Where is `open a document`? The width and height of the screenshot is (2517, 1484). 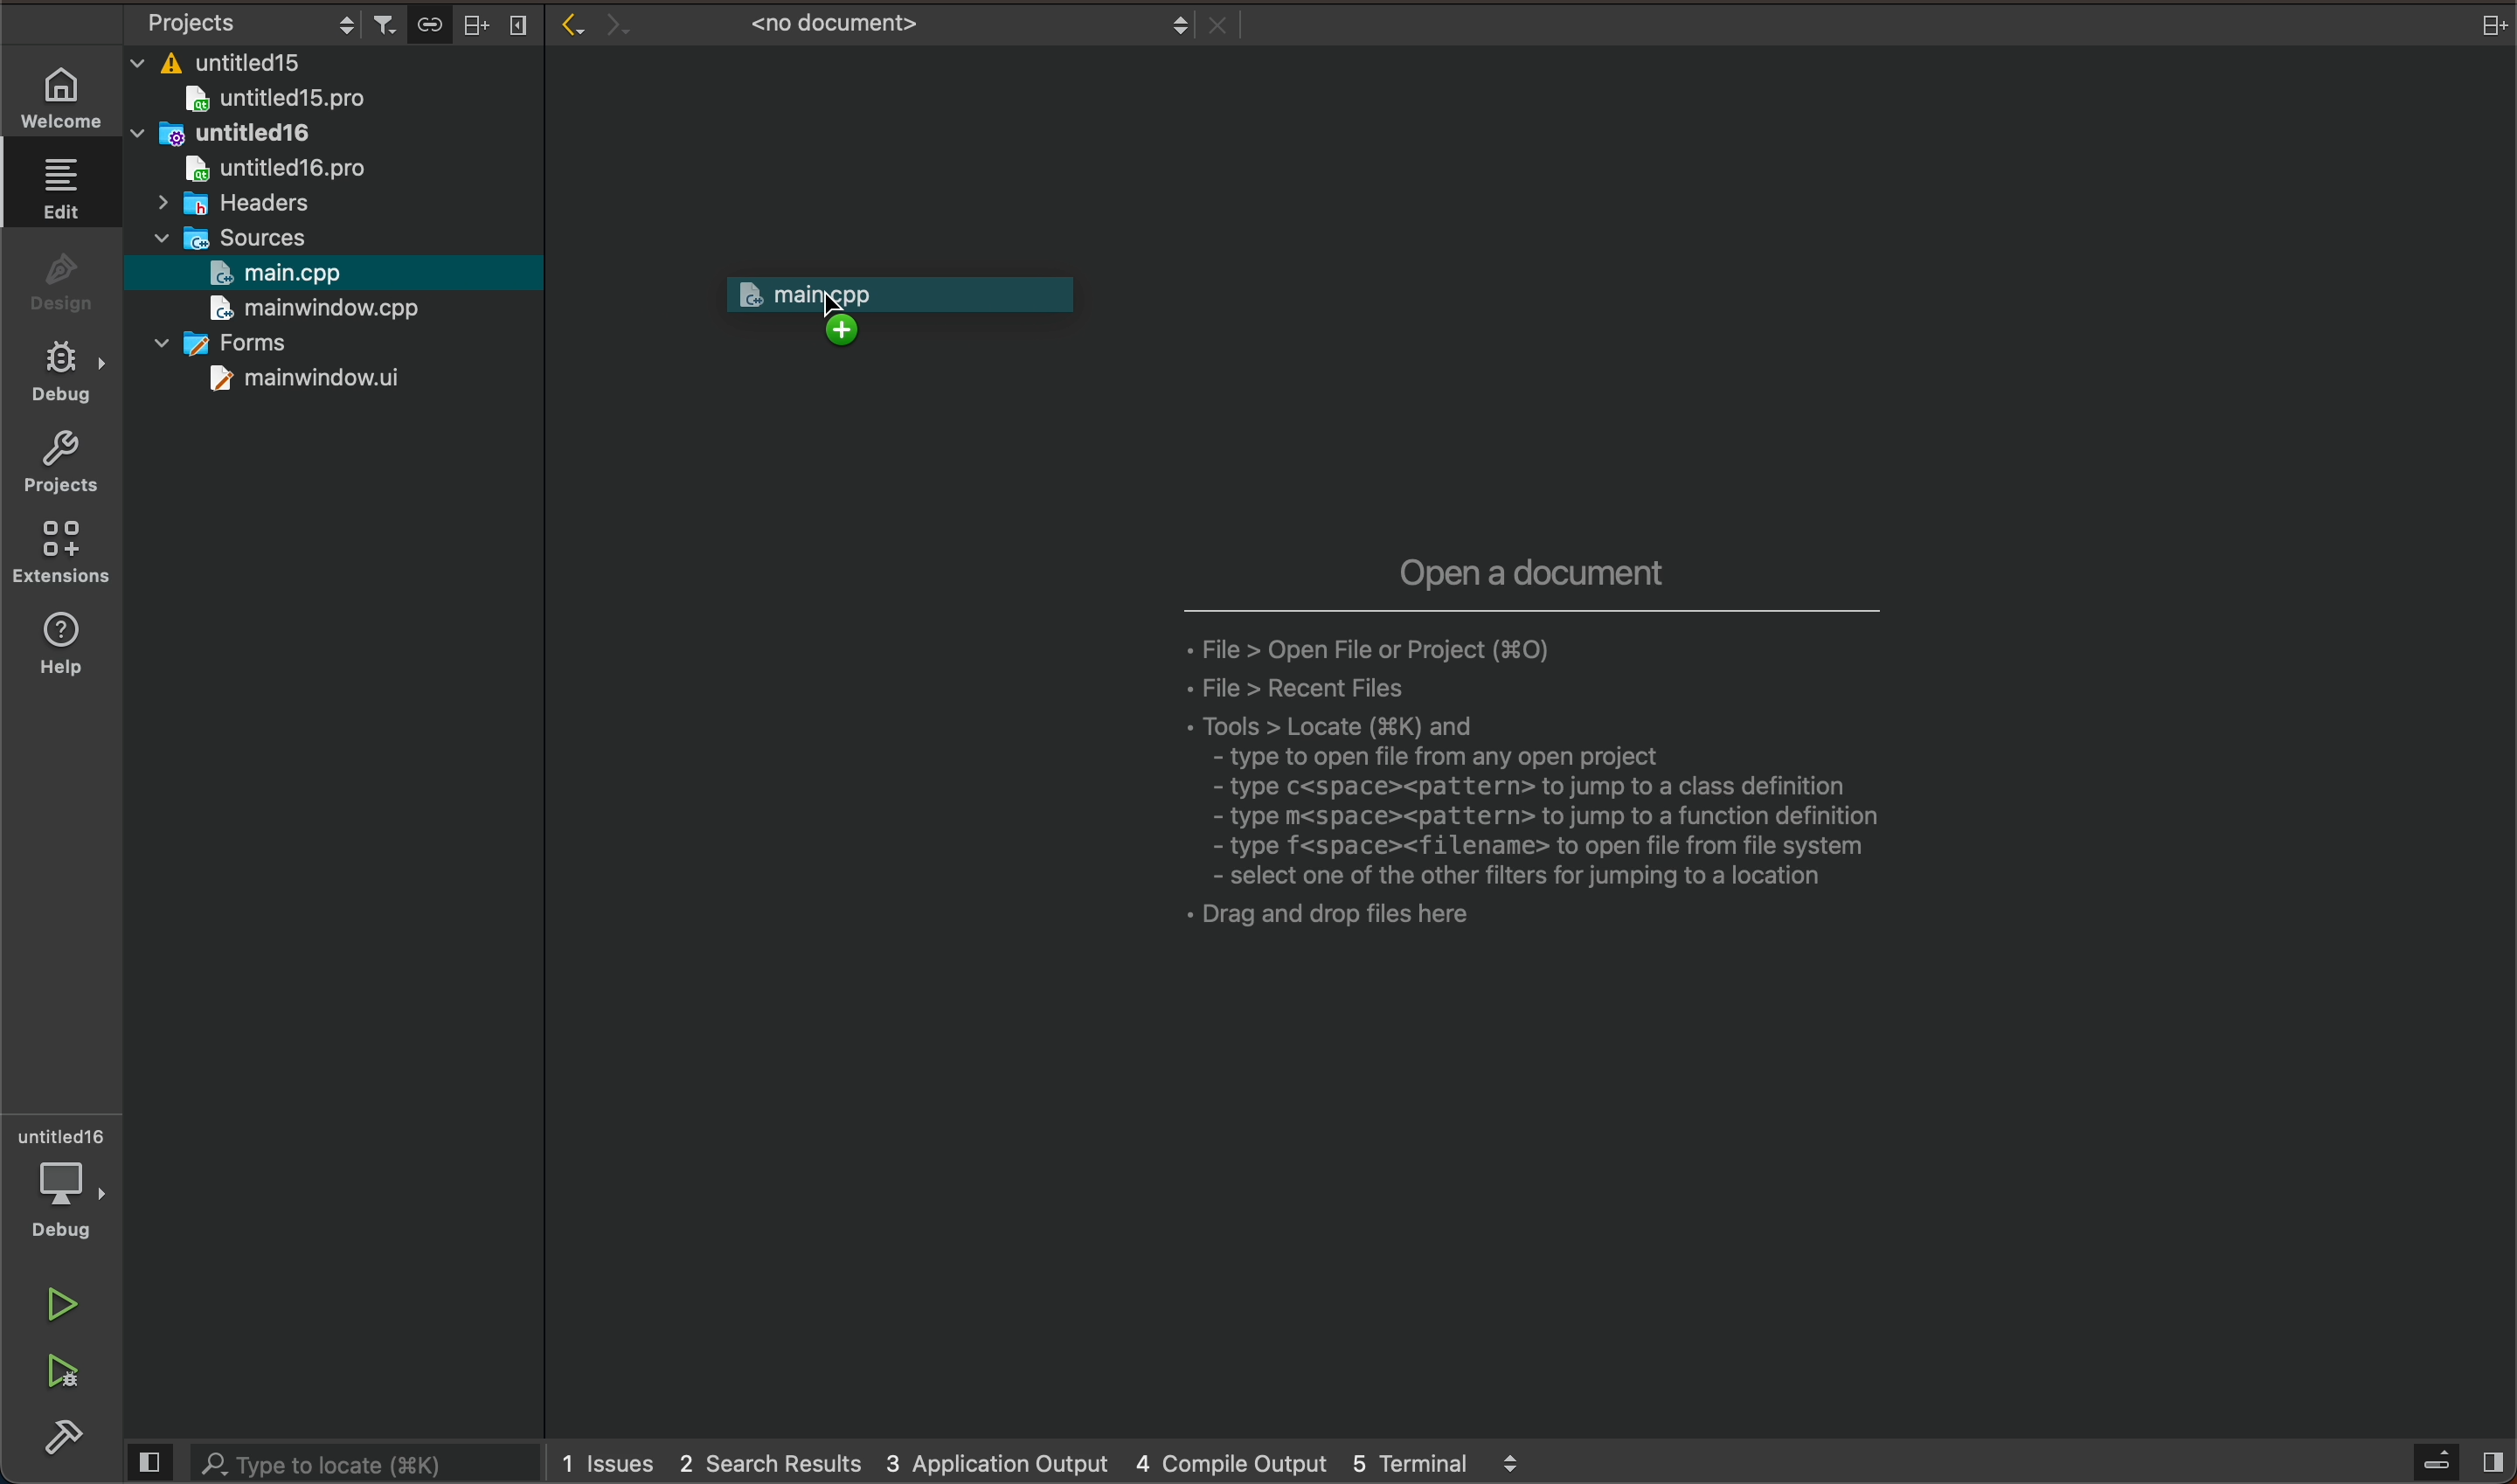
open a document is located at coordinates (1474, 751).